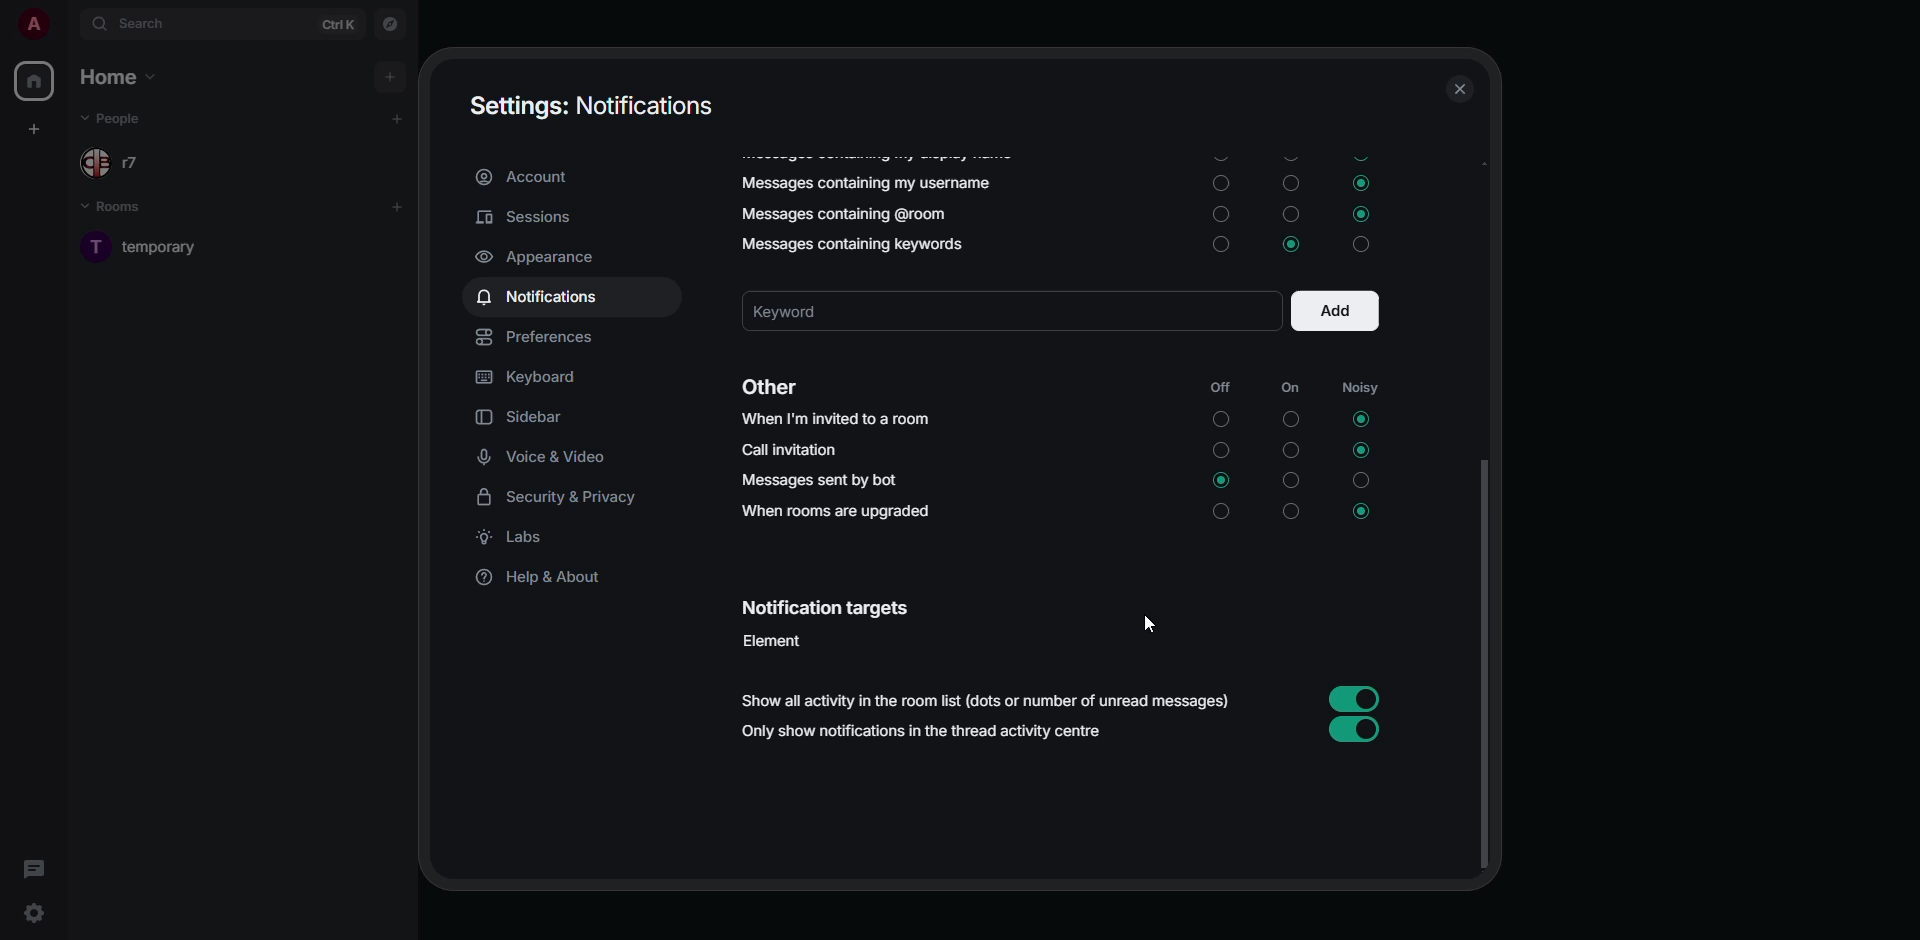  Describe the element at coordinates (133, 22) in the screenshot. I see `search` at that location.